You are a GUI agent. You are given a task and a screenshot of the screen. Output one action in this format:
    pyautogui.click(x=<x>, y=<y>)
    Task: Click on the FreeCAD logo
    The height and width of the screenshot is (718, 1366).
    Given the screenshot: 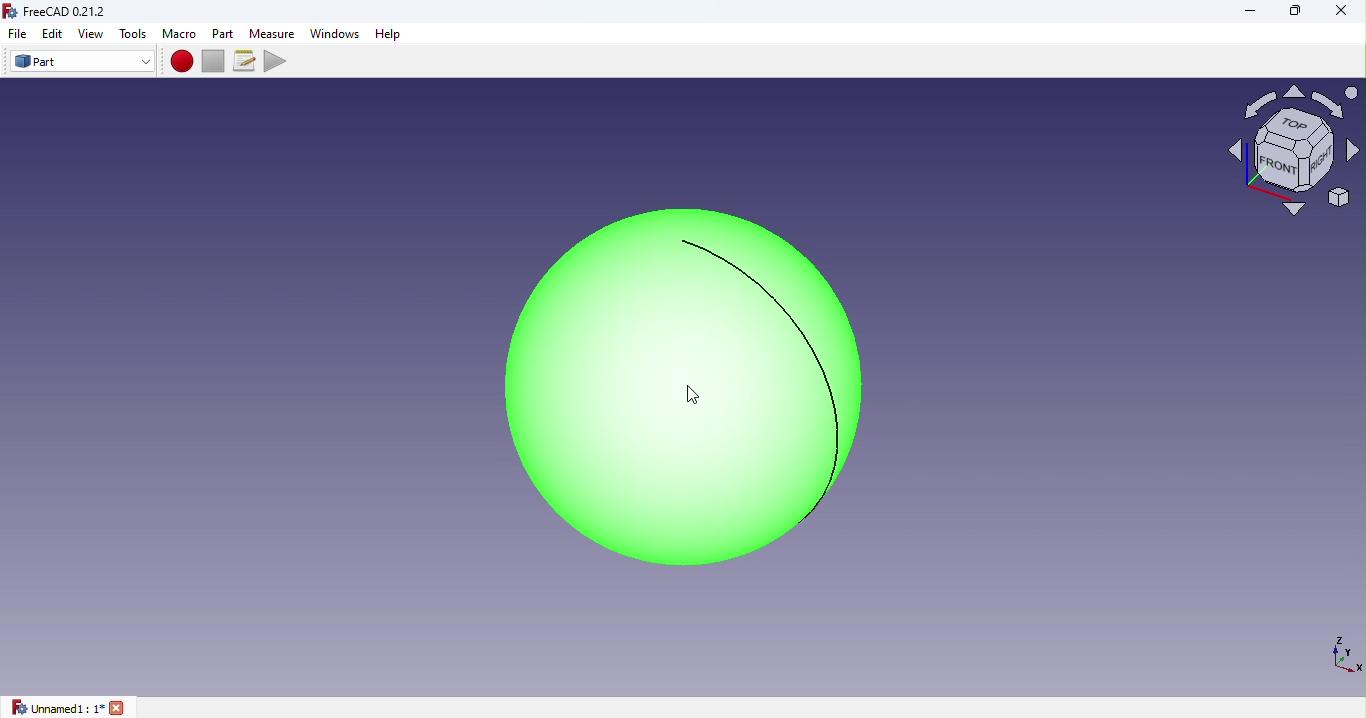 What is the action you would take?
    pyautogui.click(x=61, y=12)
    